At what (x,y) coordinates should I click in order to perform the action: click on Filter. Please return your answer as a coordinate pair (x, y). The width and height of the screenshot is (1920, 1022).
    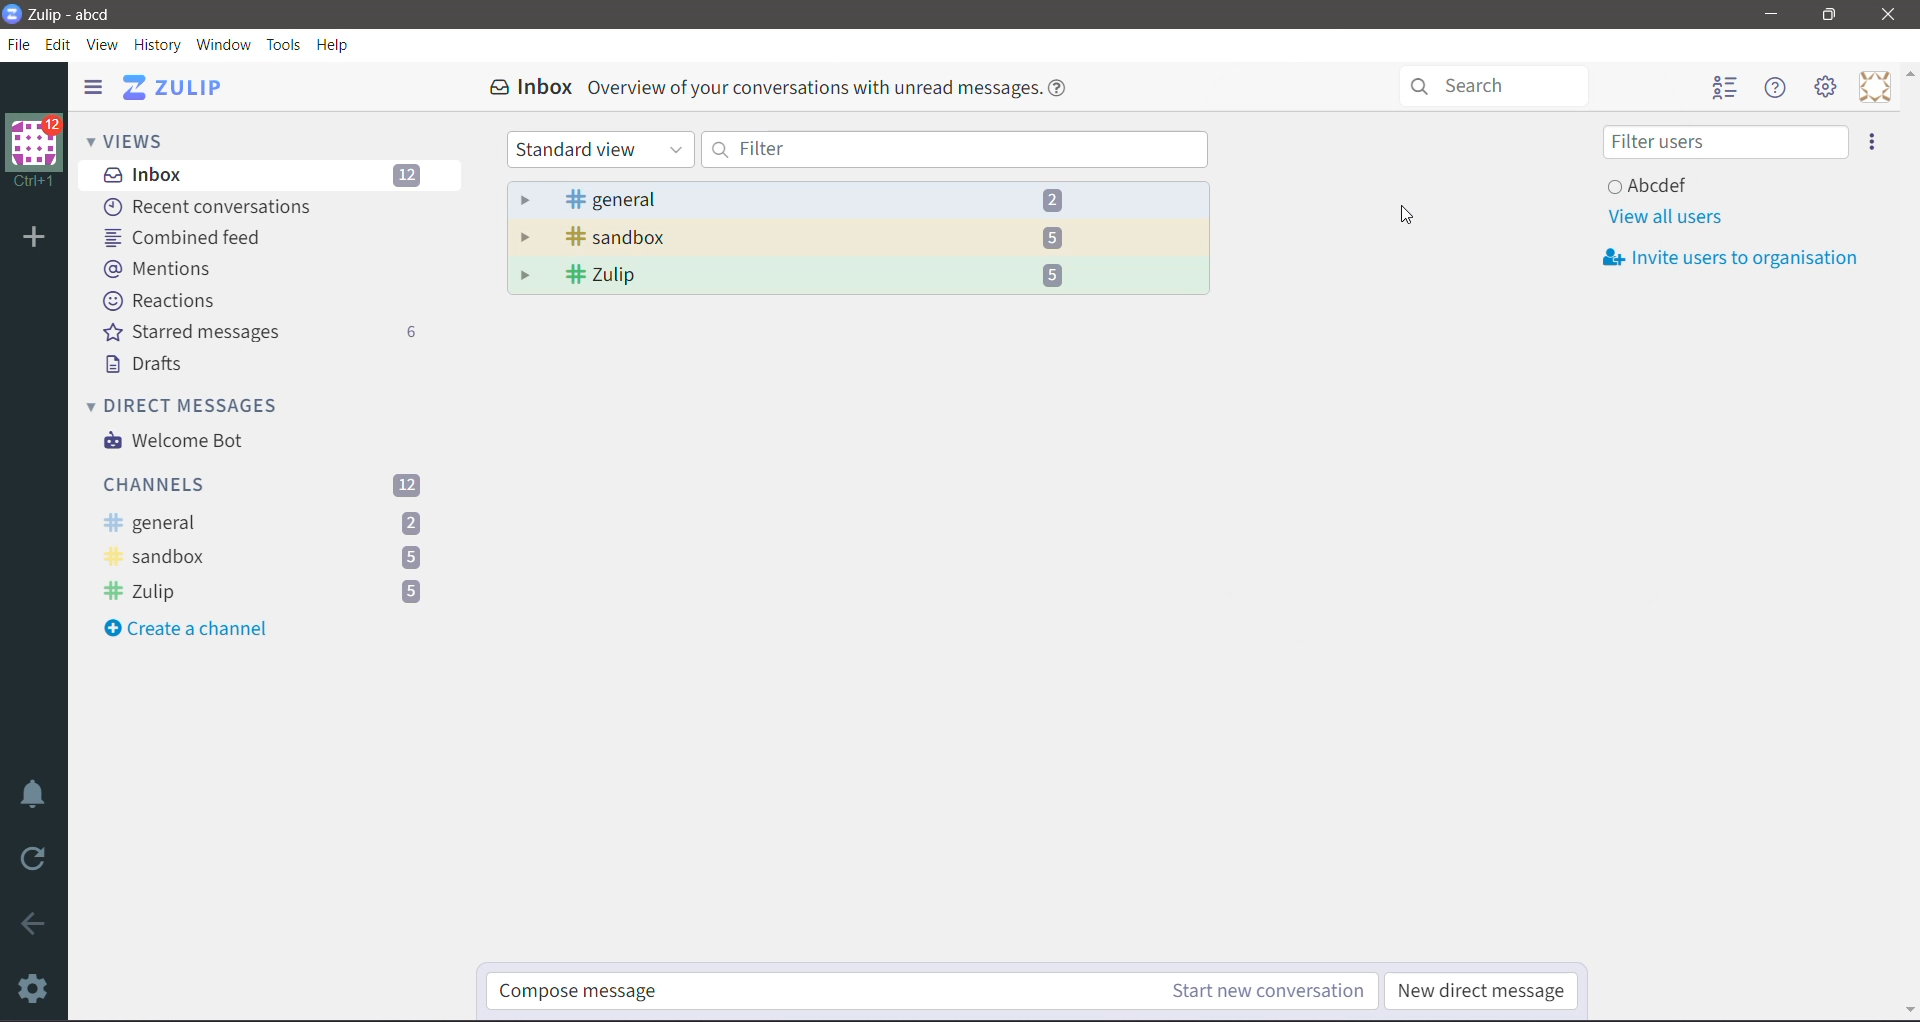
    Looking at the image, I should click on (958, 149).